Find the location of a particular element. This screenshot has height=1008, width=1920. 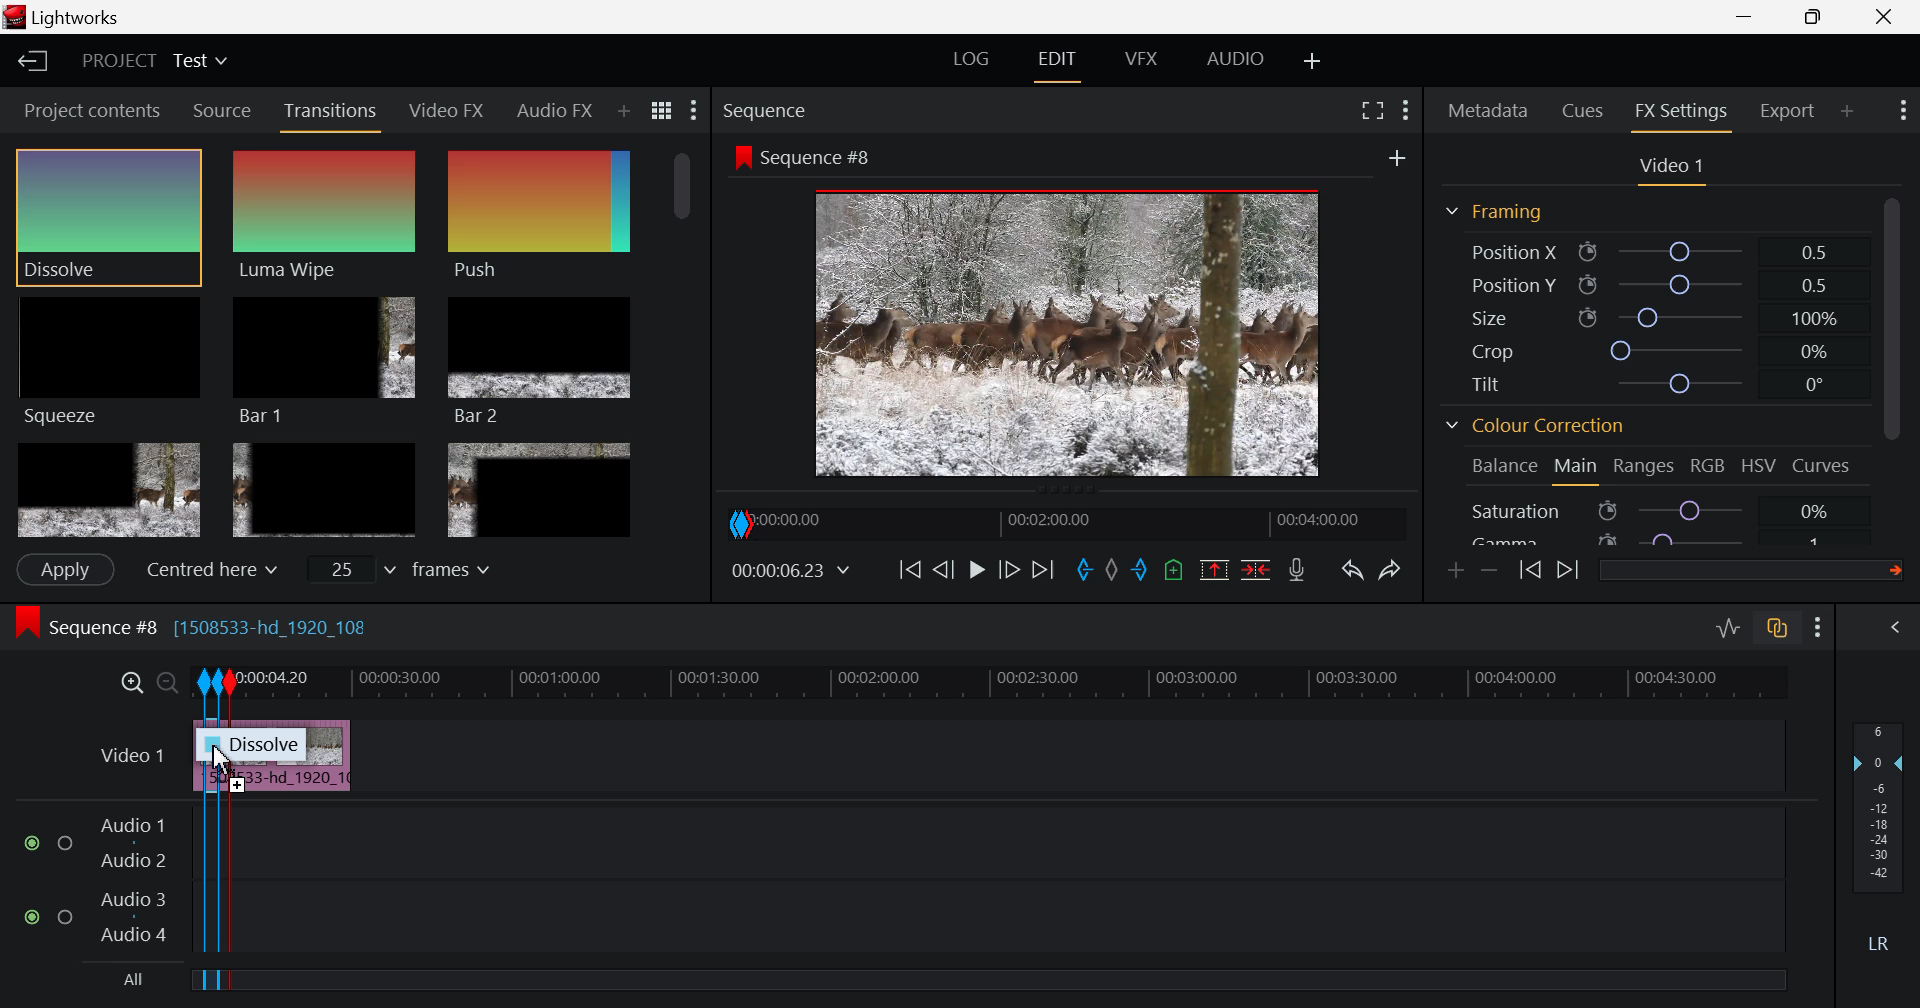

Position X is located at coordinates (1655, 251).